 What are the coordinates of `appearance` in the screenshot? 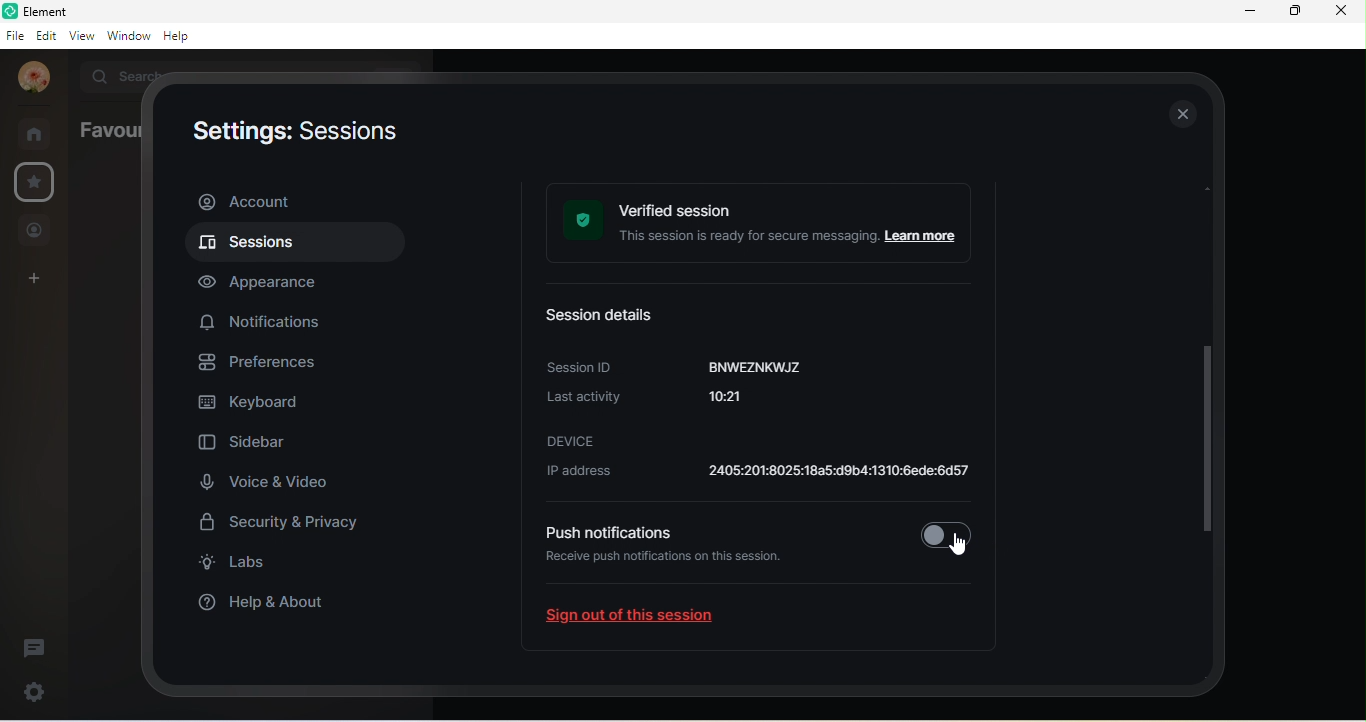 It's located at (269, 282).